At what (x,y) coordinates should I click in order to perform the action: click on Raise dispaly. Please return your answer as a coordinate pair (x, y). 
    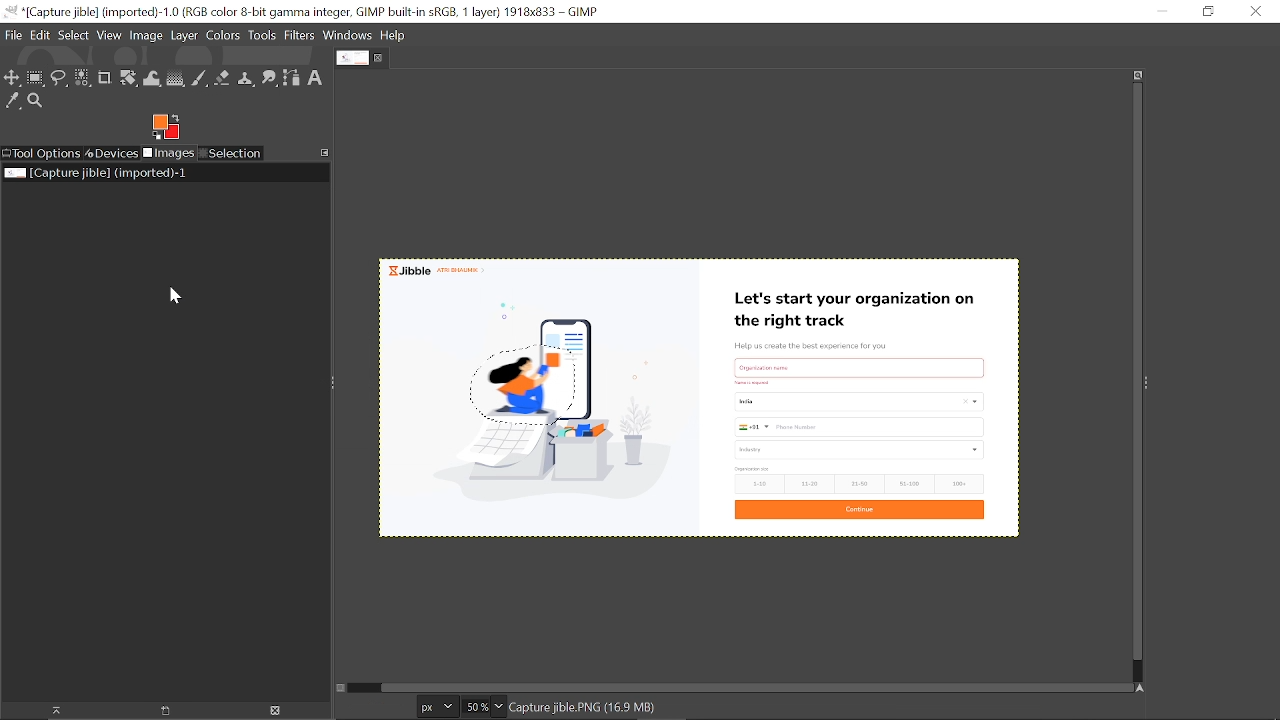
    Looking at the image, I should click on (50, 711).